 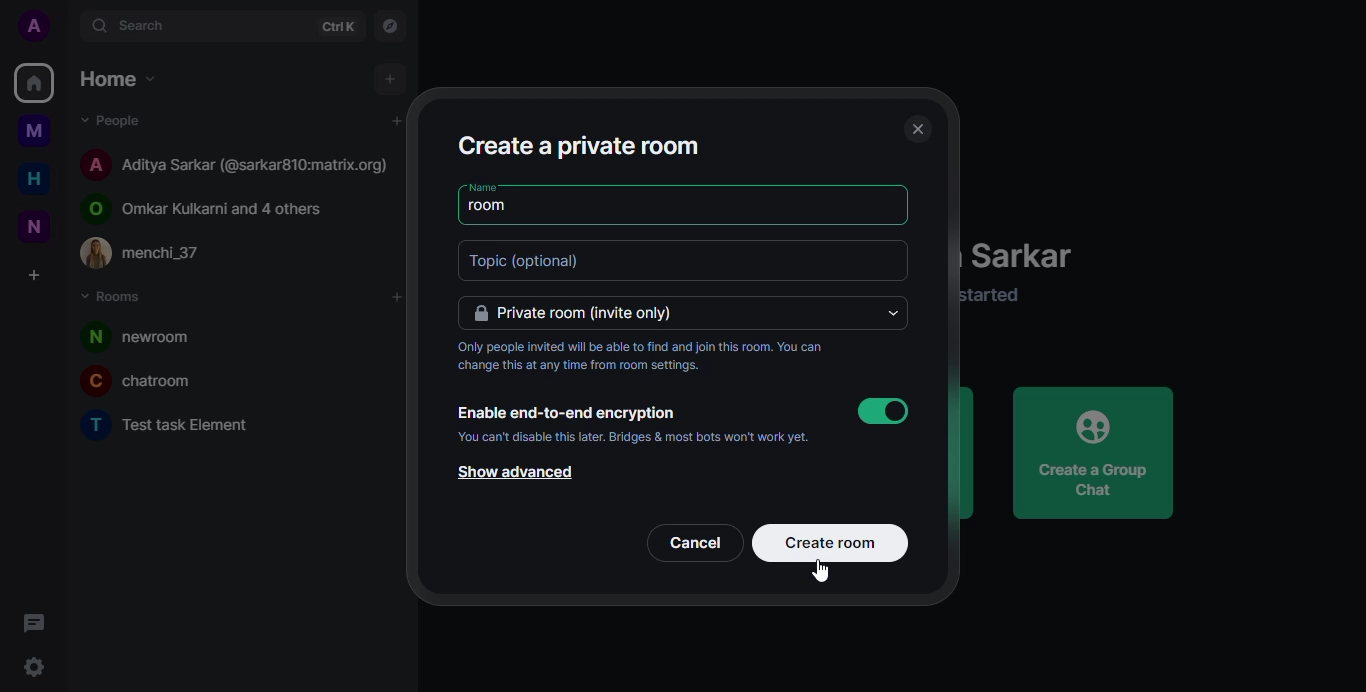 What do you see at coordinates (492, 207) in the screenshot?
I see `room input tab` at bounding box center [492, 207].